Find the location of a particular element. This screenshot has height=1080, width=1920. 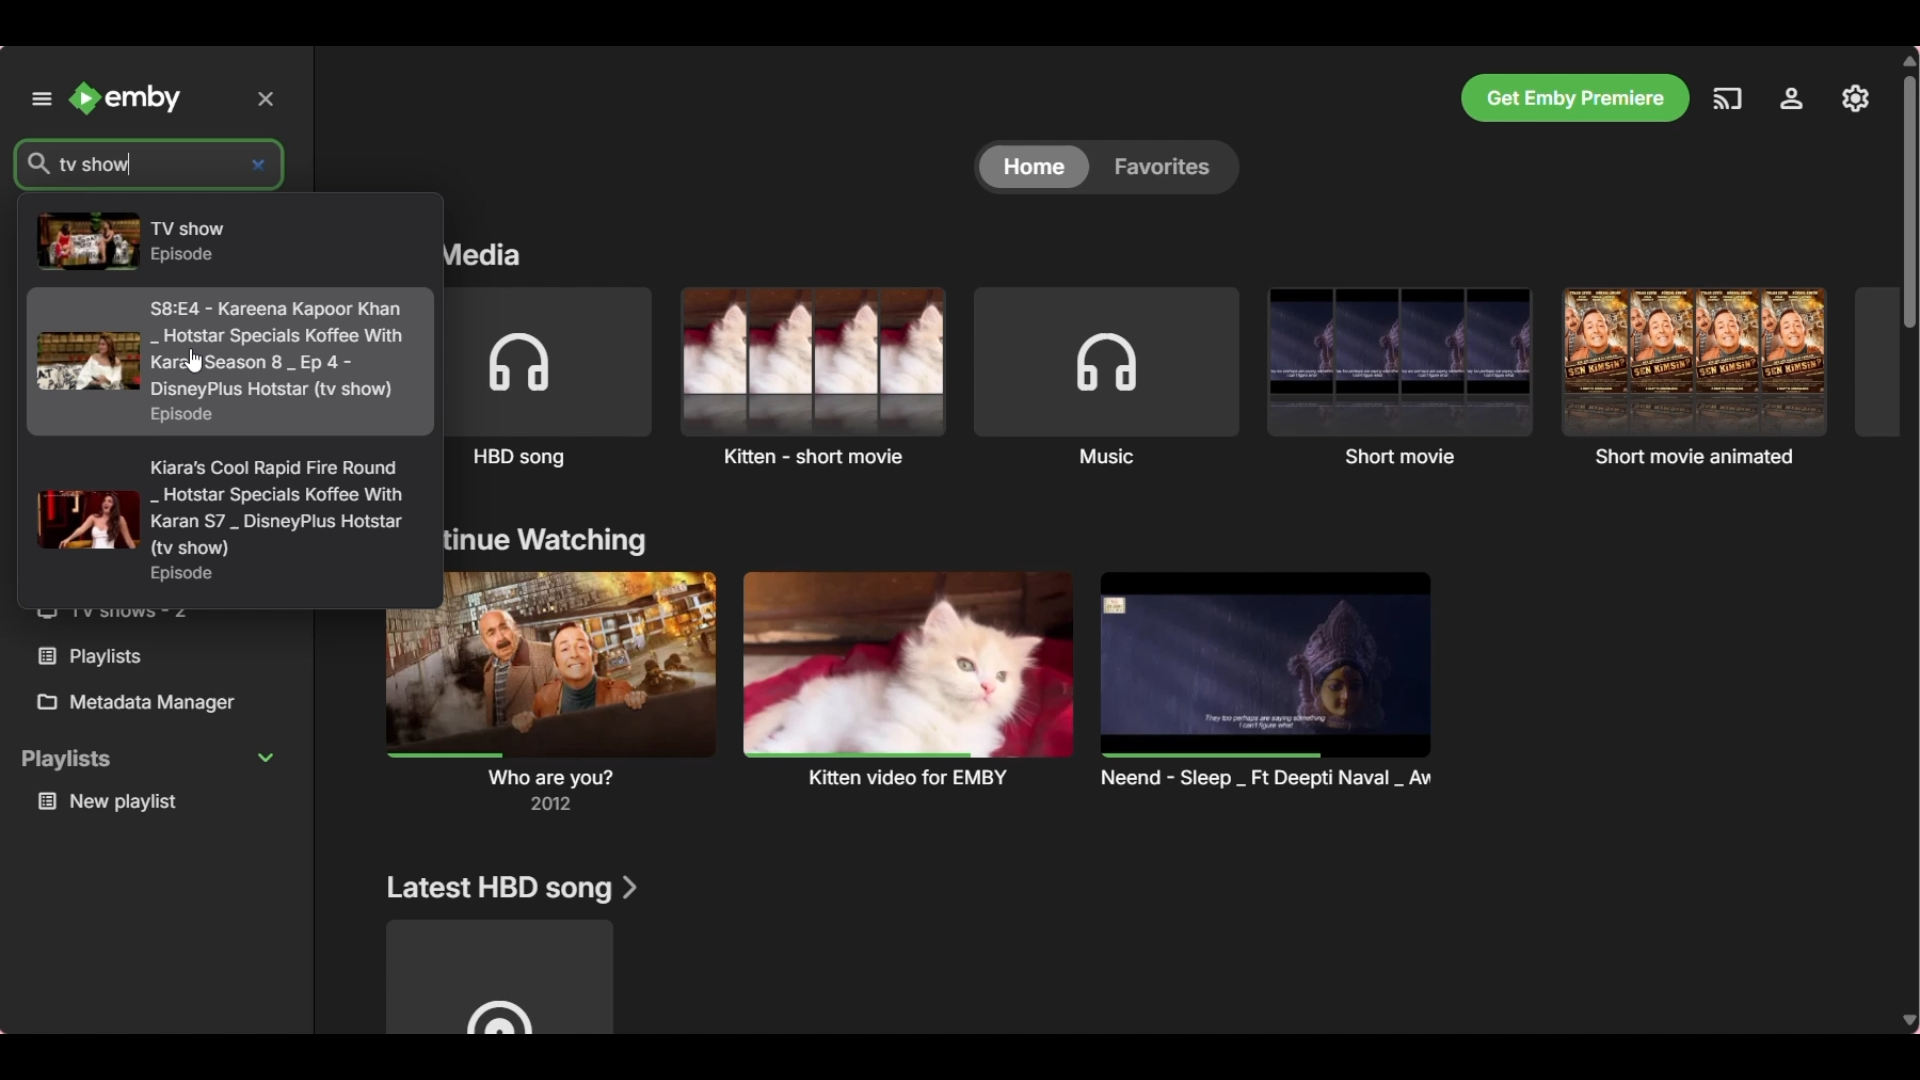

Get Emby premiere is located at coordinates (1575, 98).